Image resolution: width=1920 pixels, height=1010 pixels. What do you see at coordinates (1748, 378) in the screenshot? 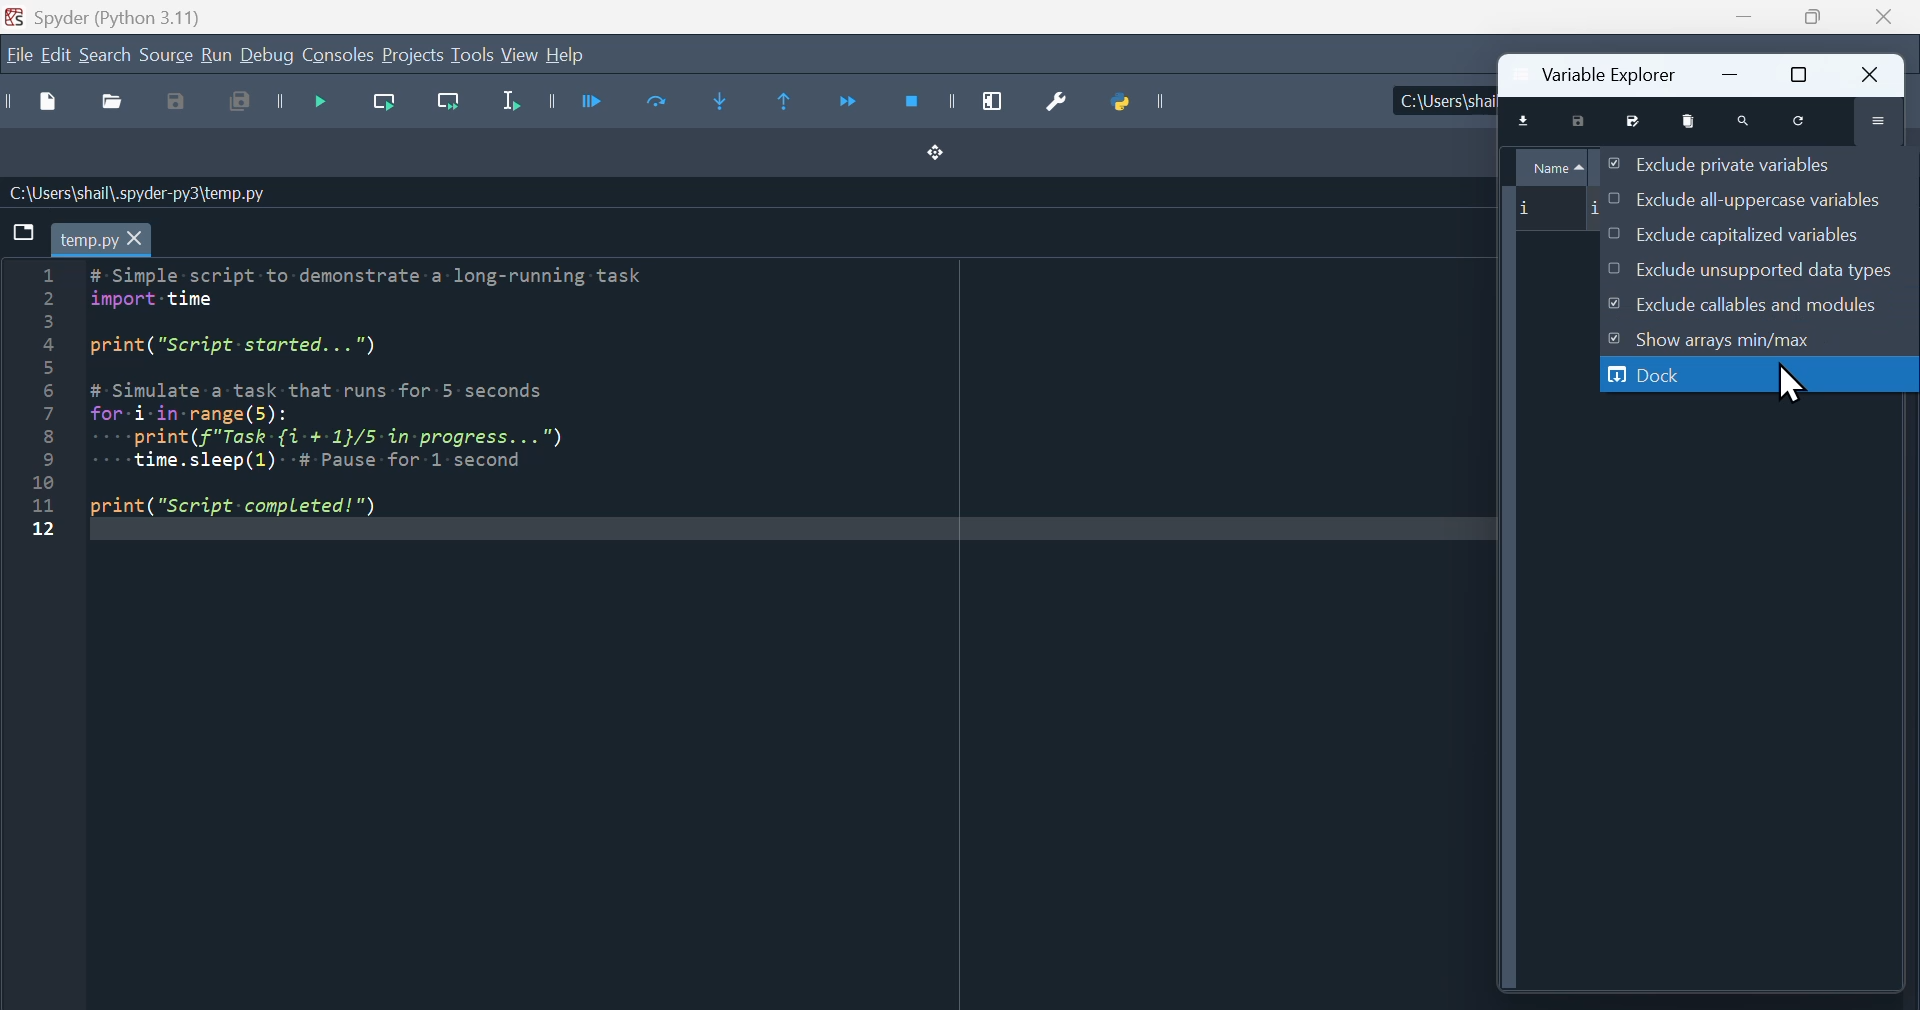
I see `dock` at bounding box center [1748, 378].